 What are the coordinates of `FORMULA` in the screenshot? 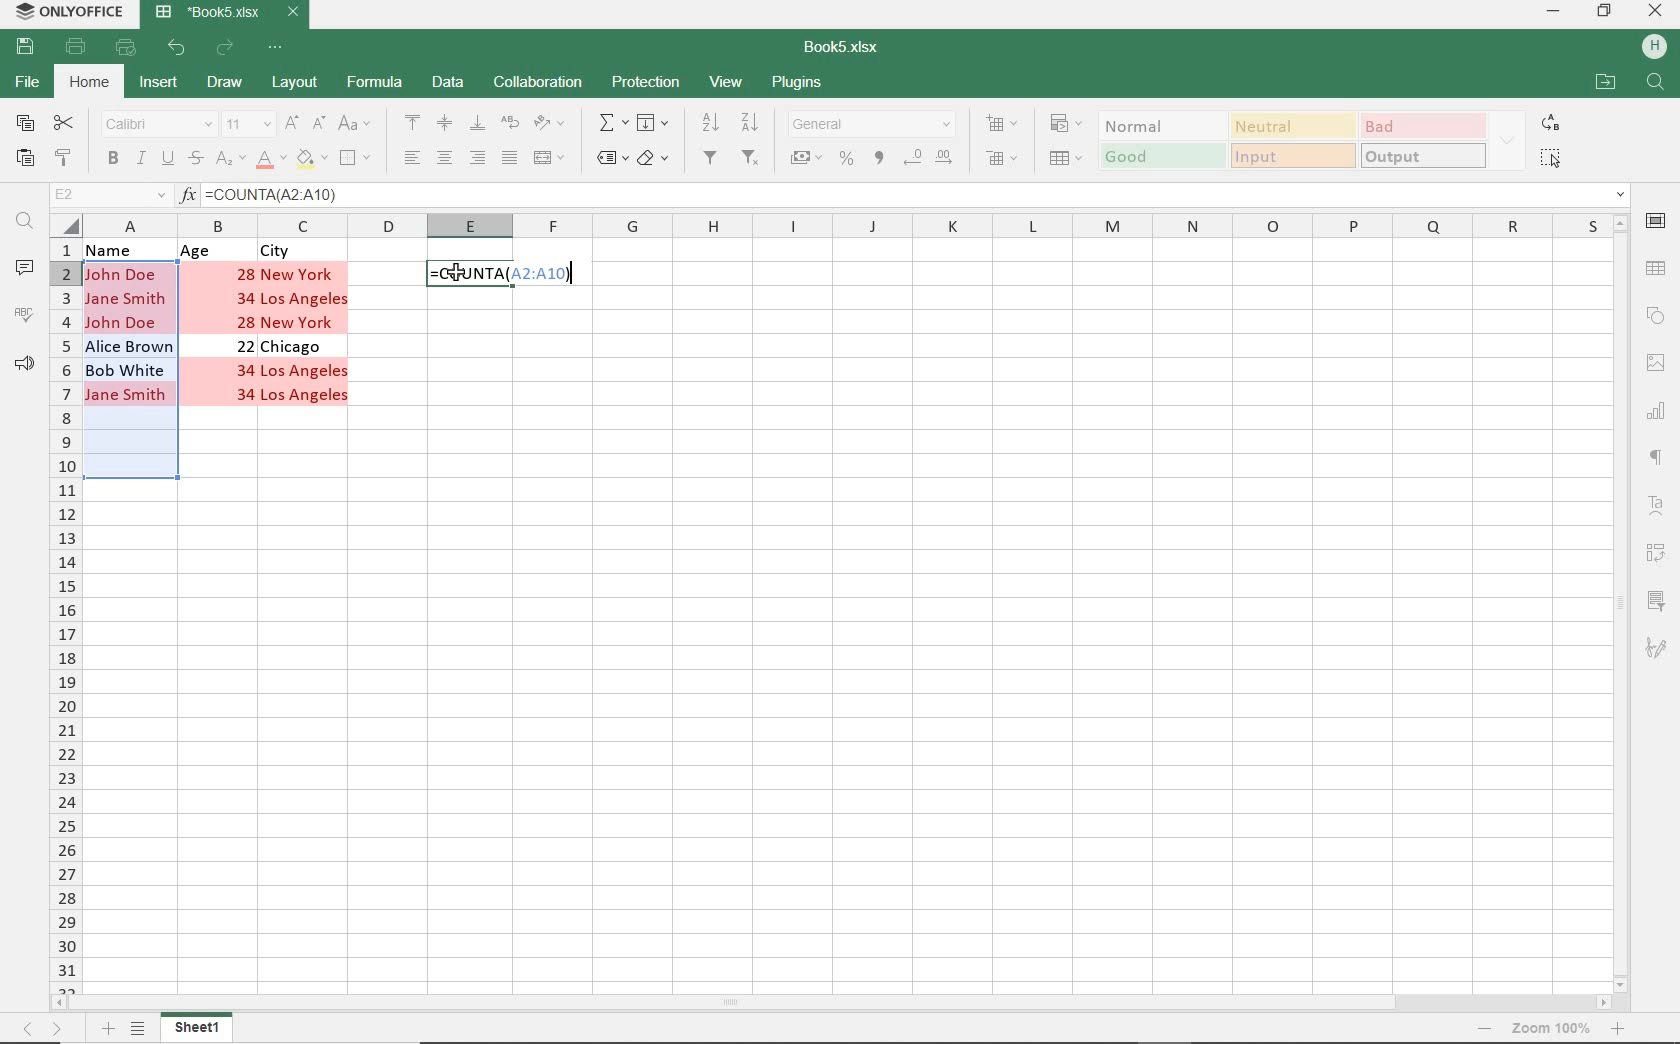 It's located at (504, 274).